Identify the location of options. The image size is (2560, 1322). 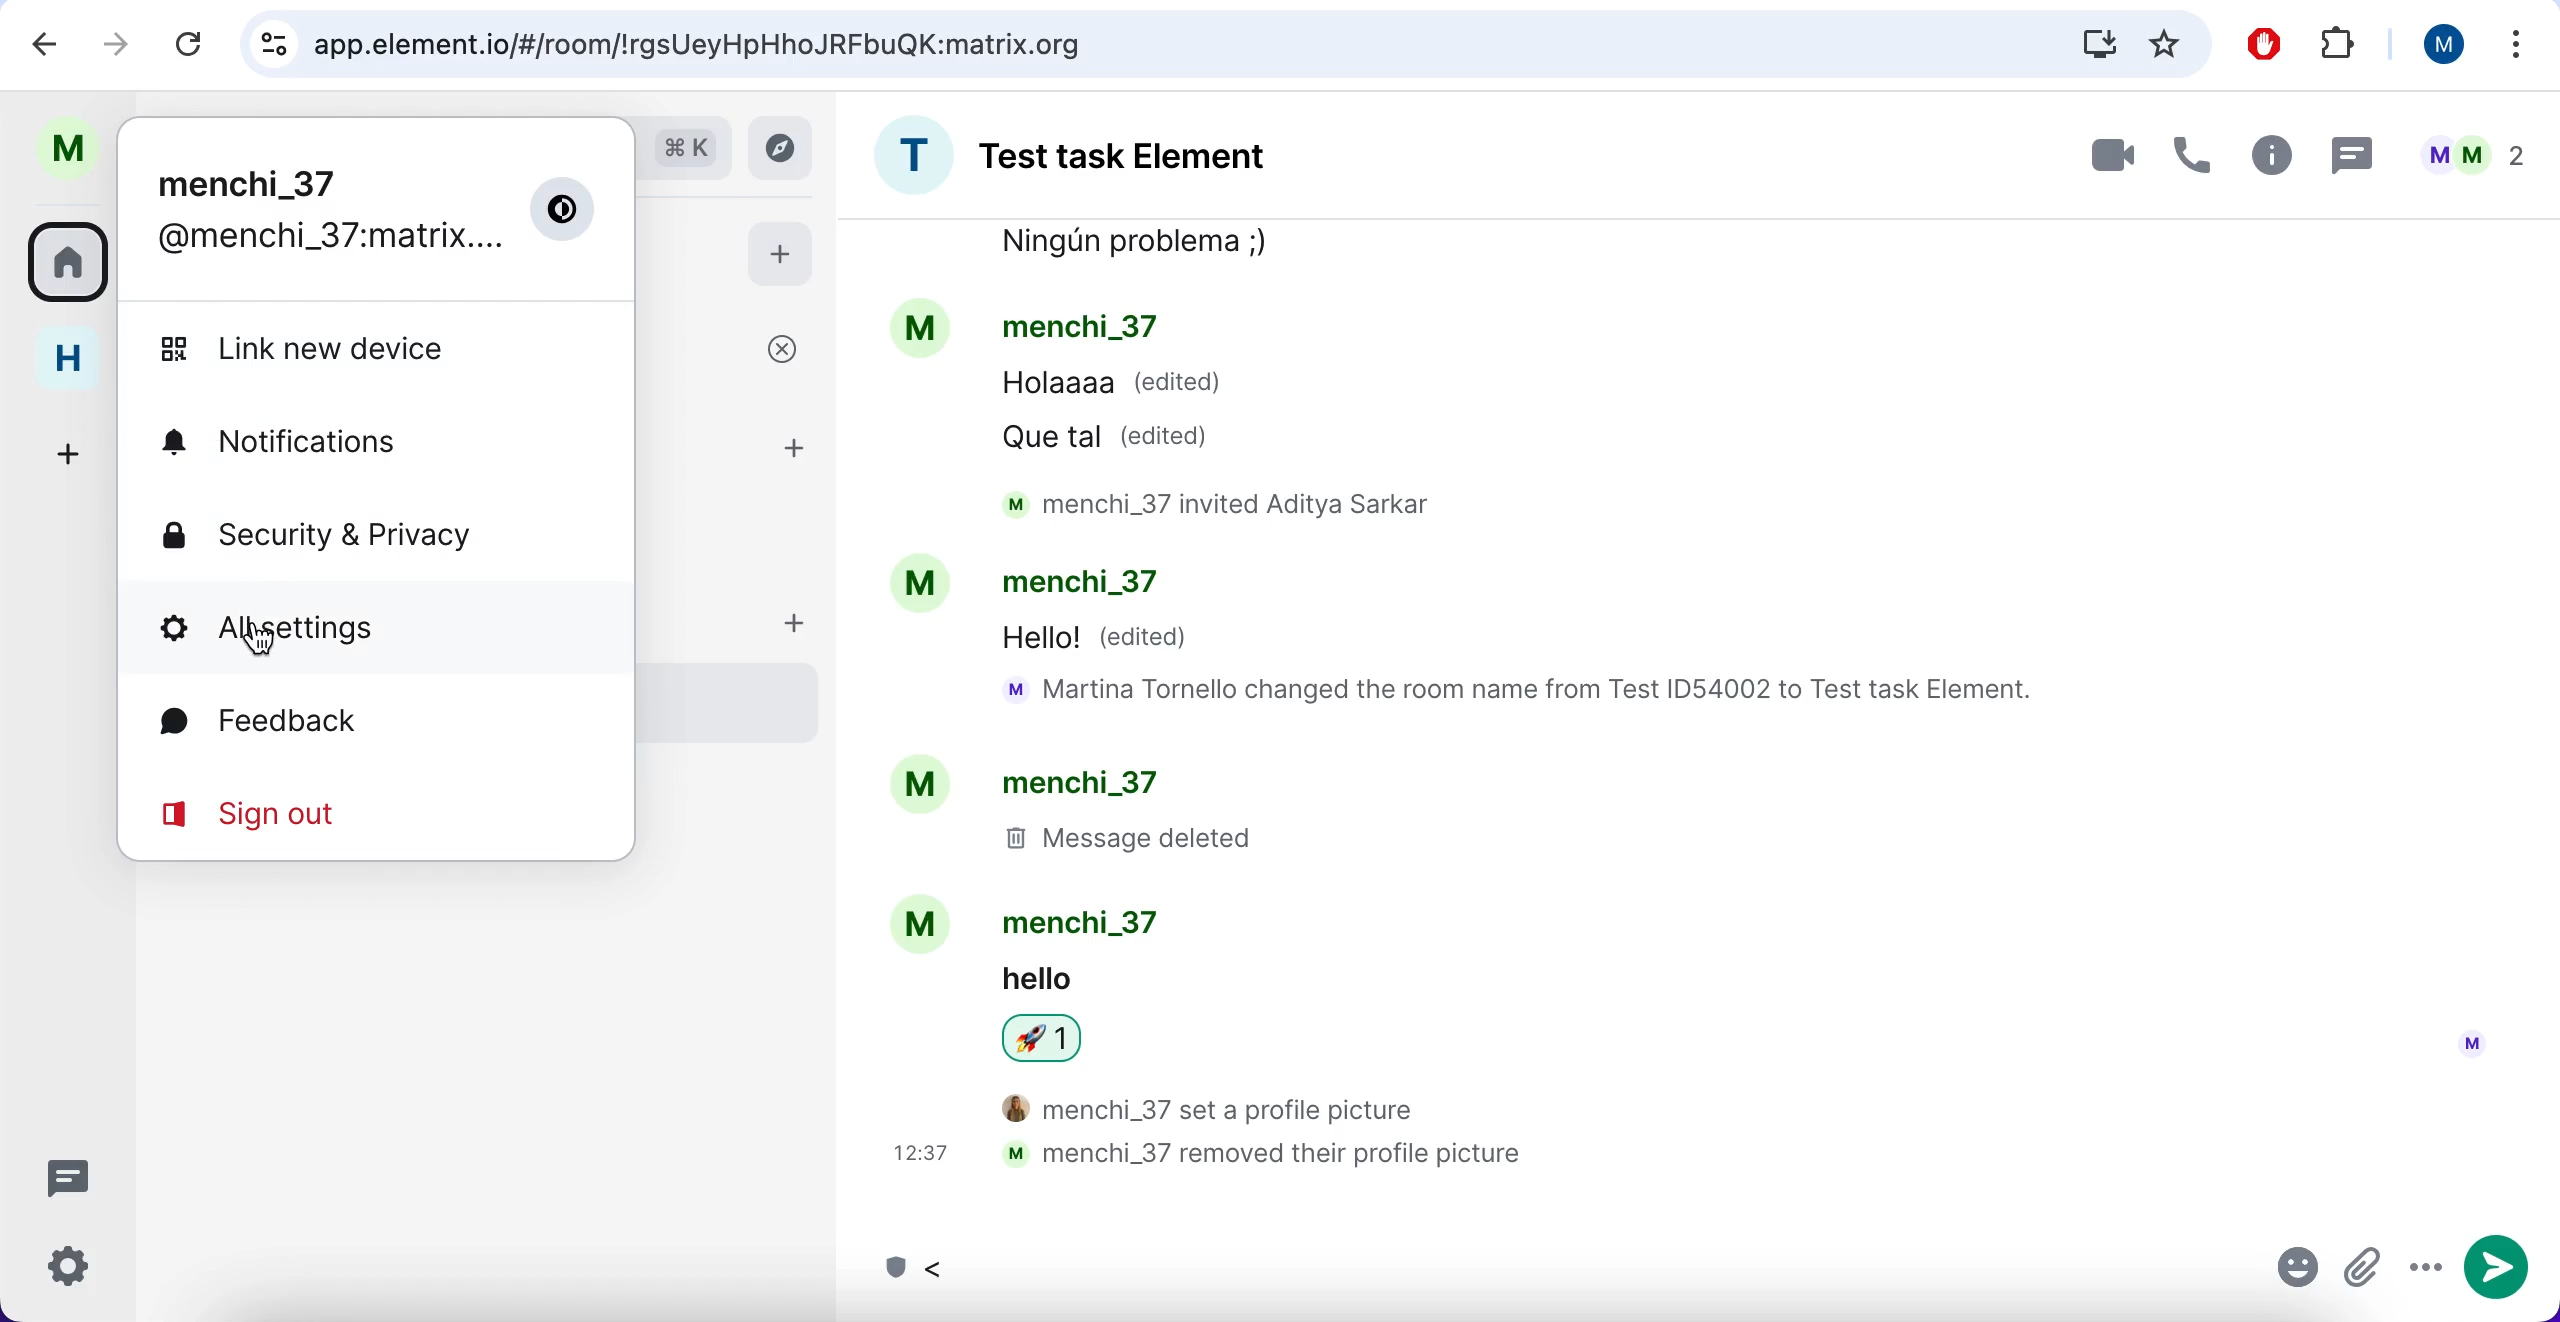
(2424, 1273).